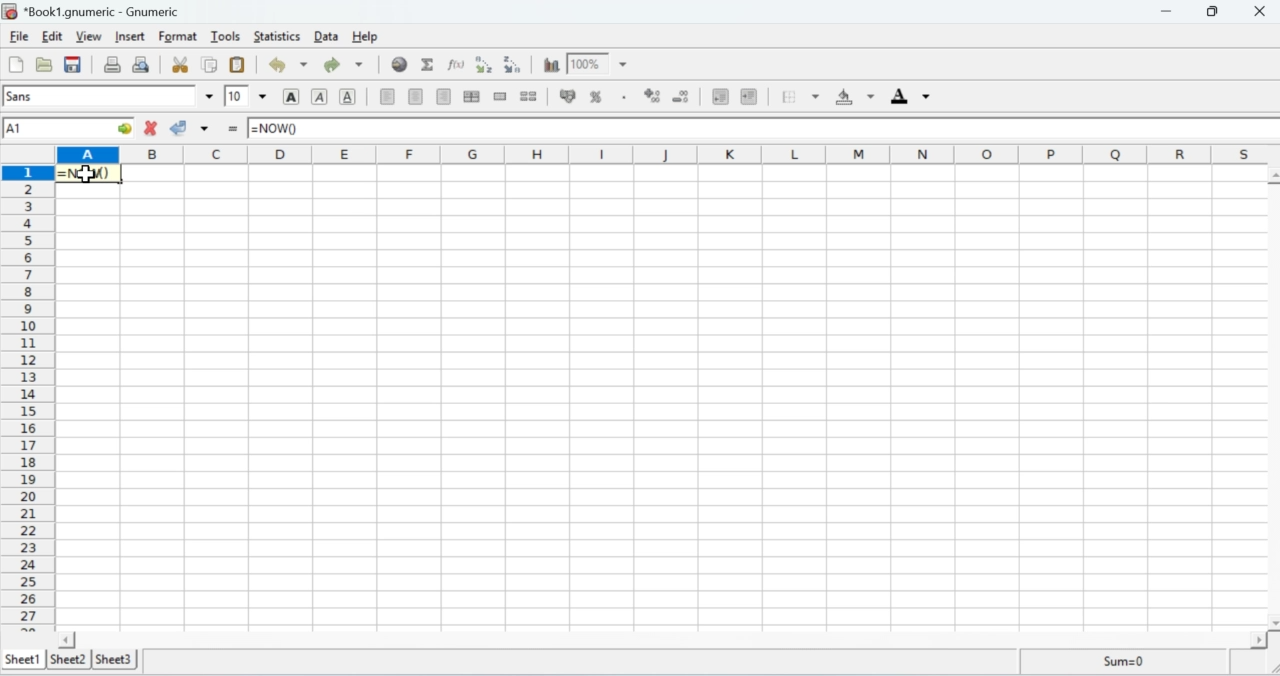 Image resolution: width=1280 pixels, height=676 pixels. Describe the element at coordinates (226, 37) in the screenshot. I see `Tools` at that location.